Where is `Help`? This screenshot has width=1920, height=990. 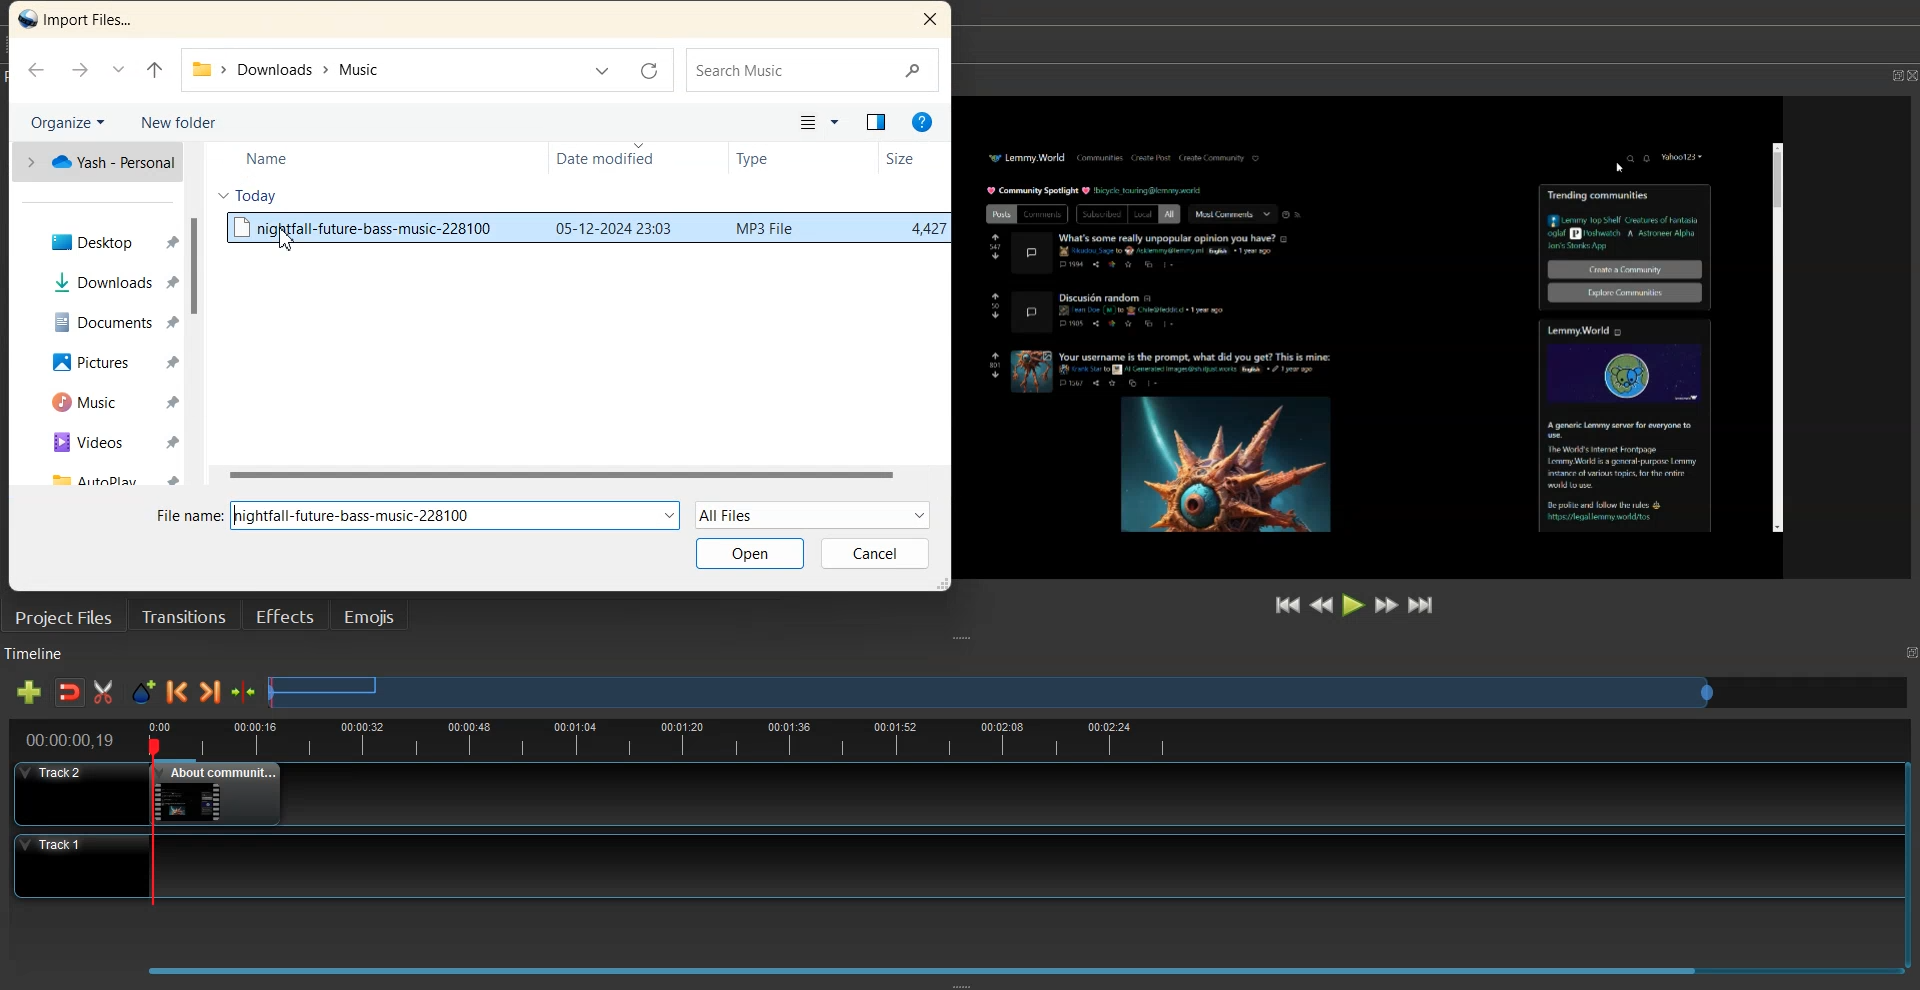
Help is located at coordinates (924, 122).